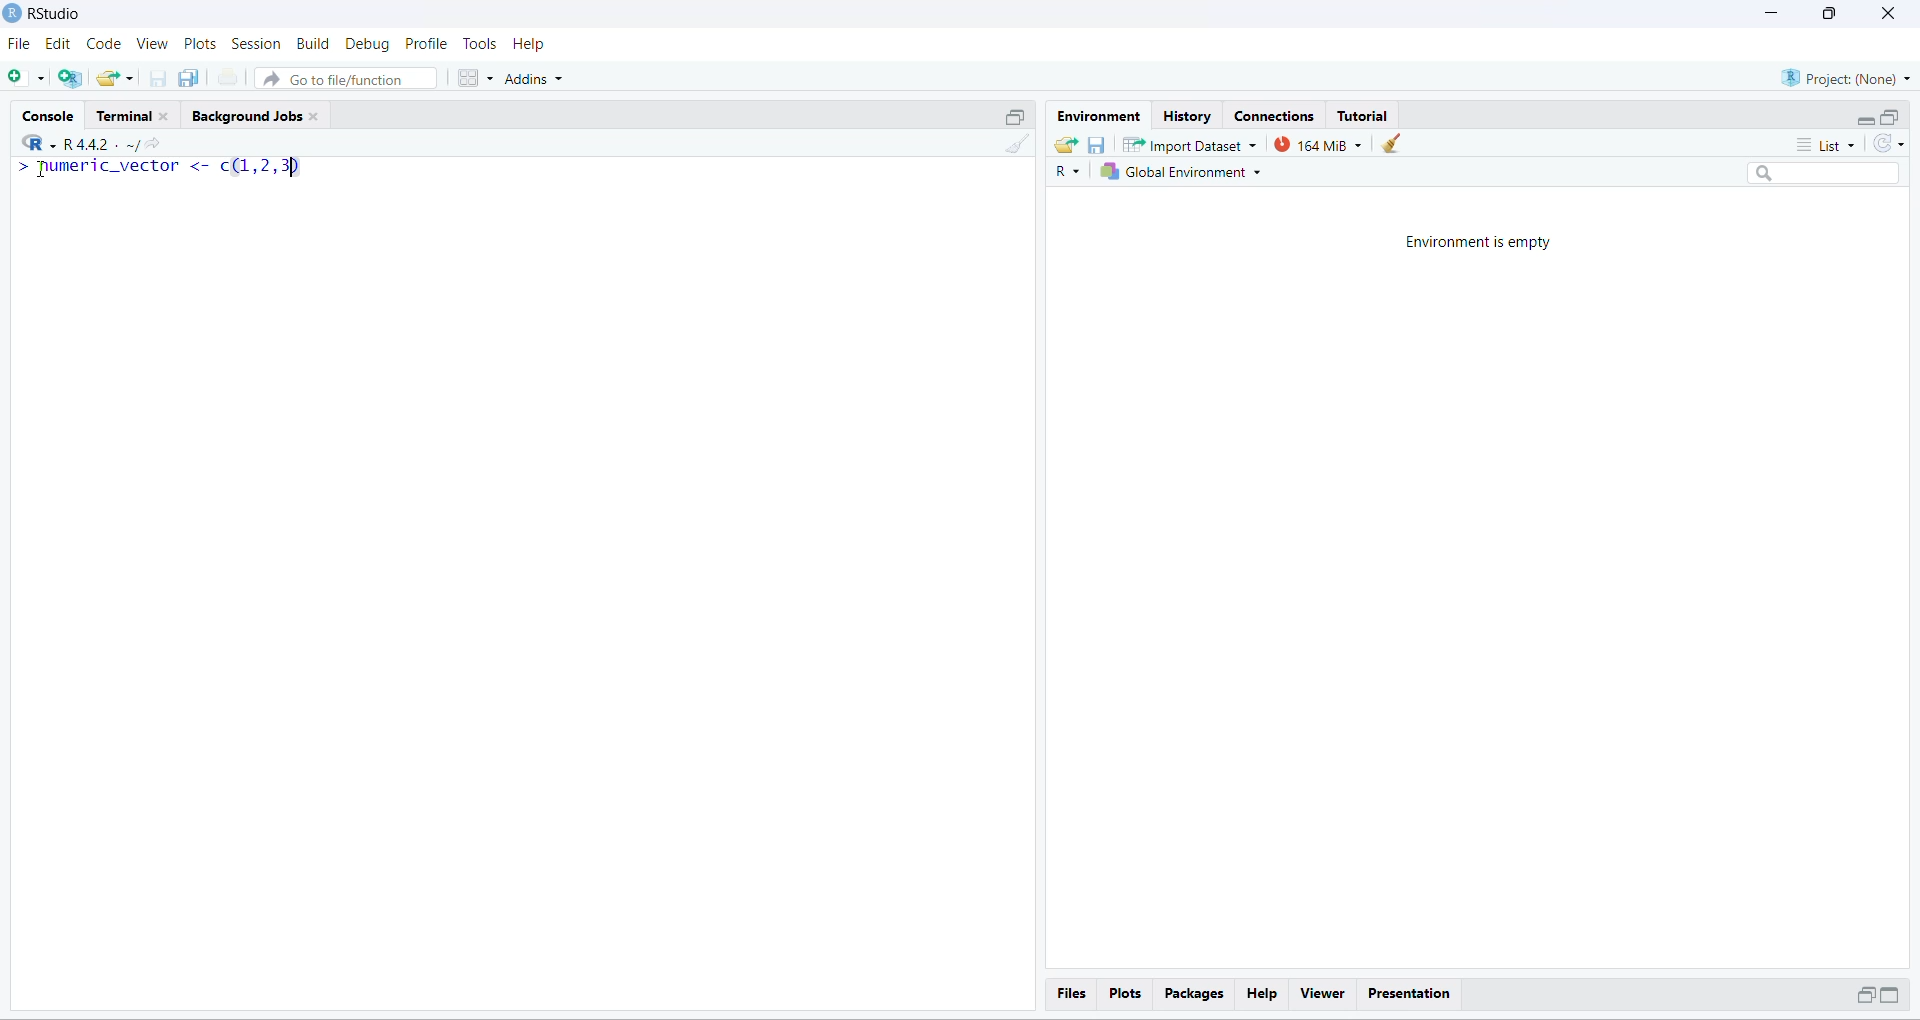 This screenshot has height=1020, width=1920. What do you see at coordinates (22, 75) in the screenshot?
I see `new file` at bounding box center [22, 75].